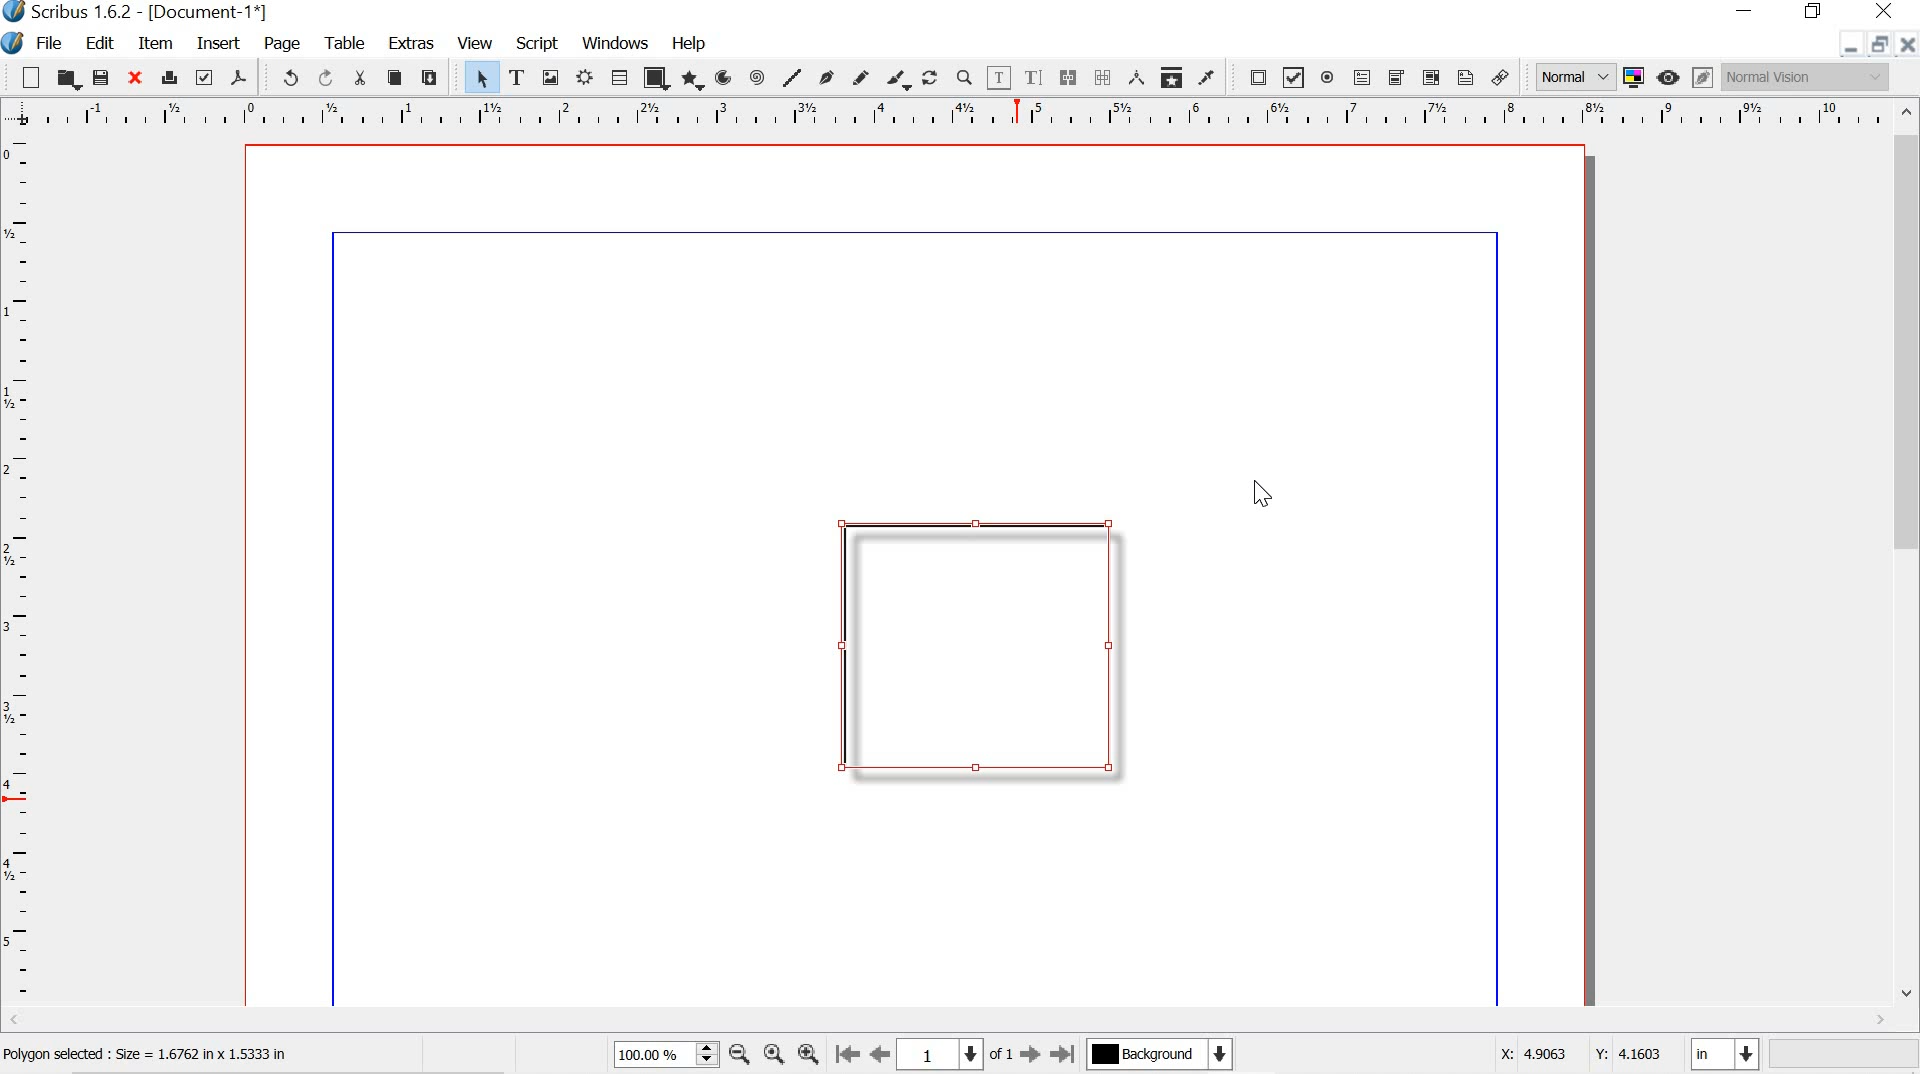  Describe the element at coordinates (1361, 77) in the screenshot. I see `pdf text field` at that location.